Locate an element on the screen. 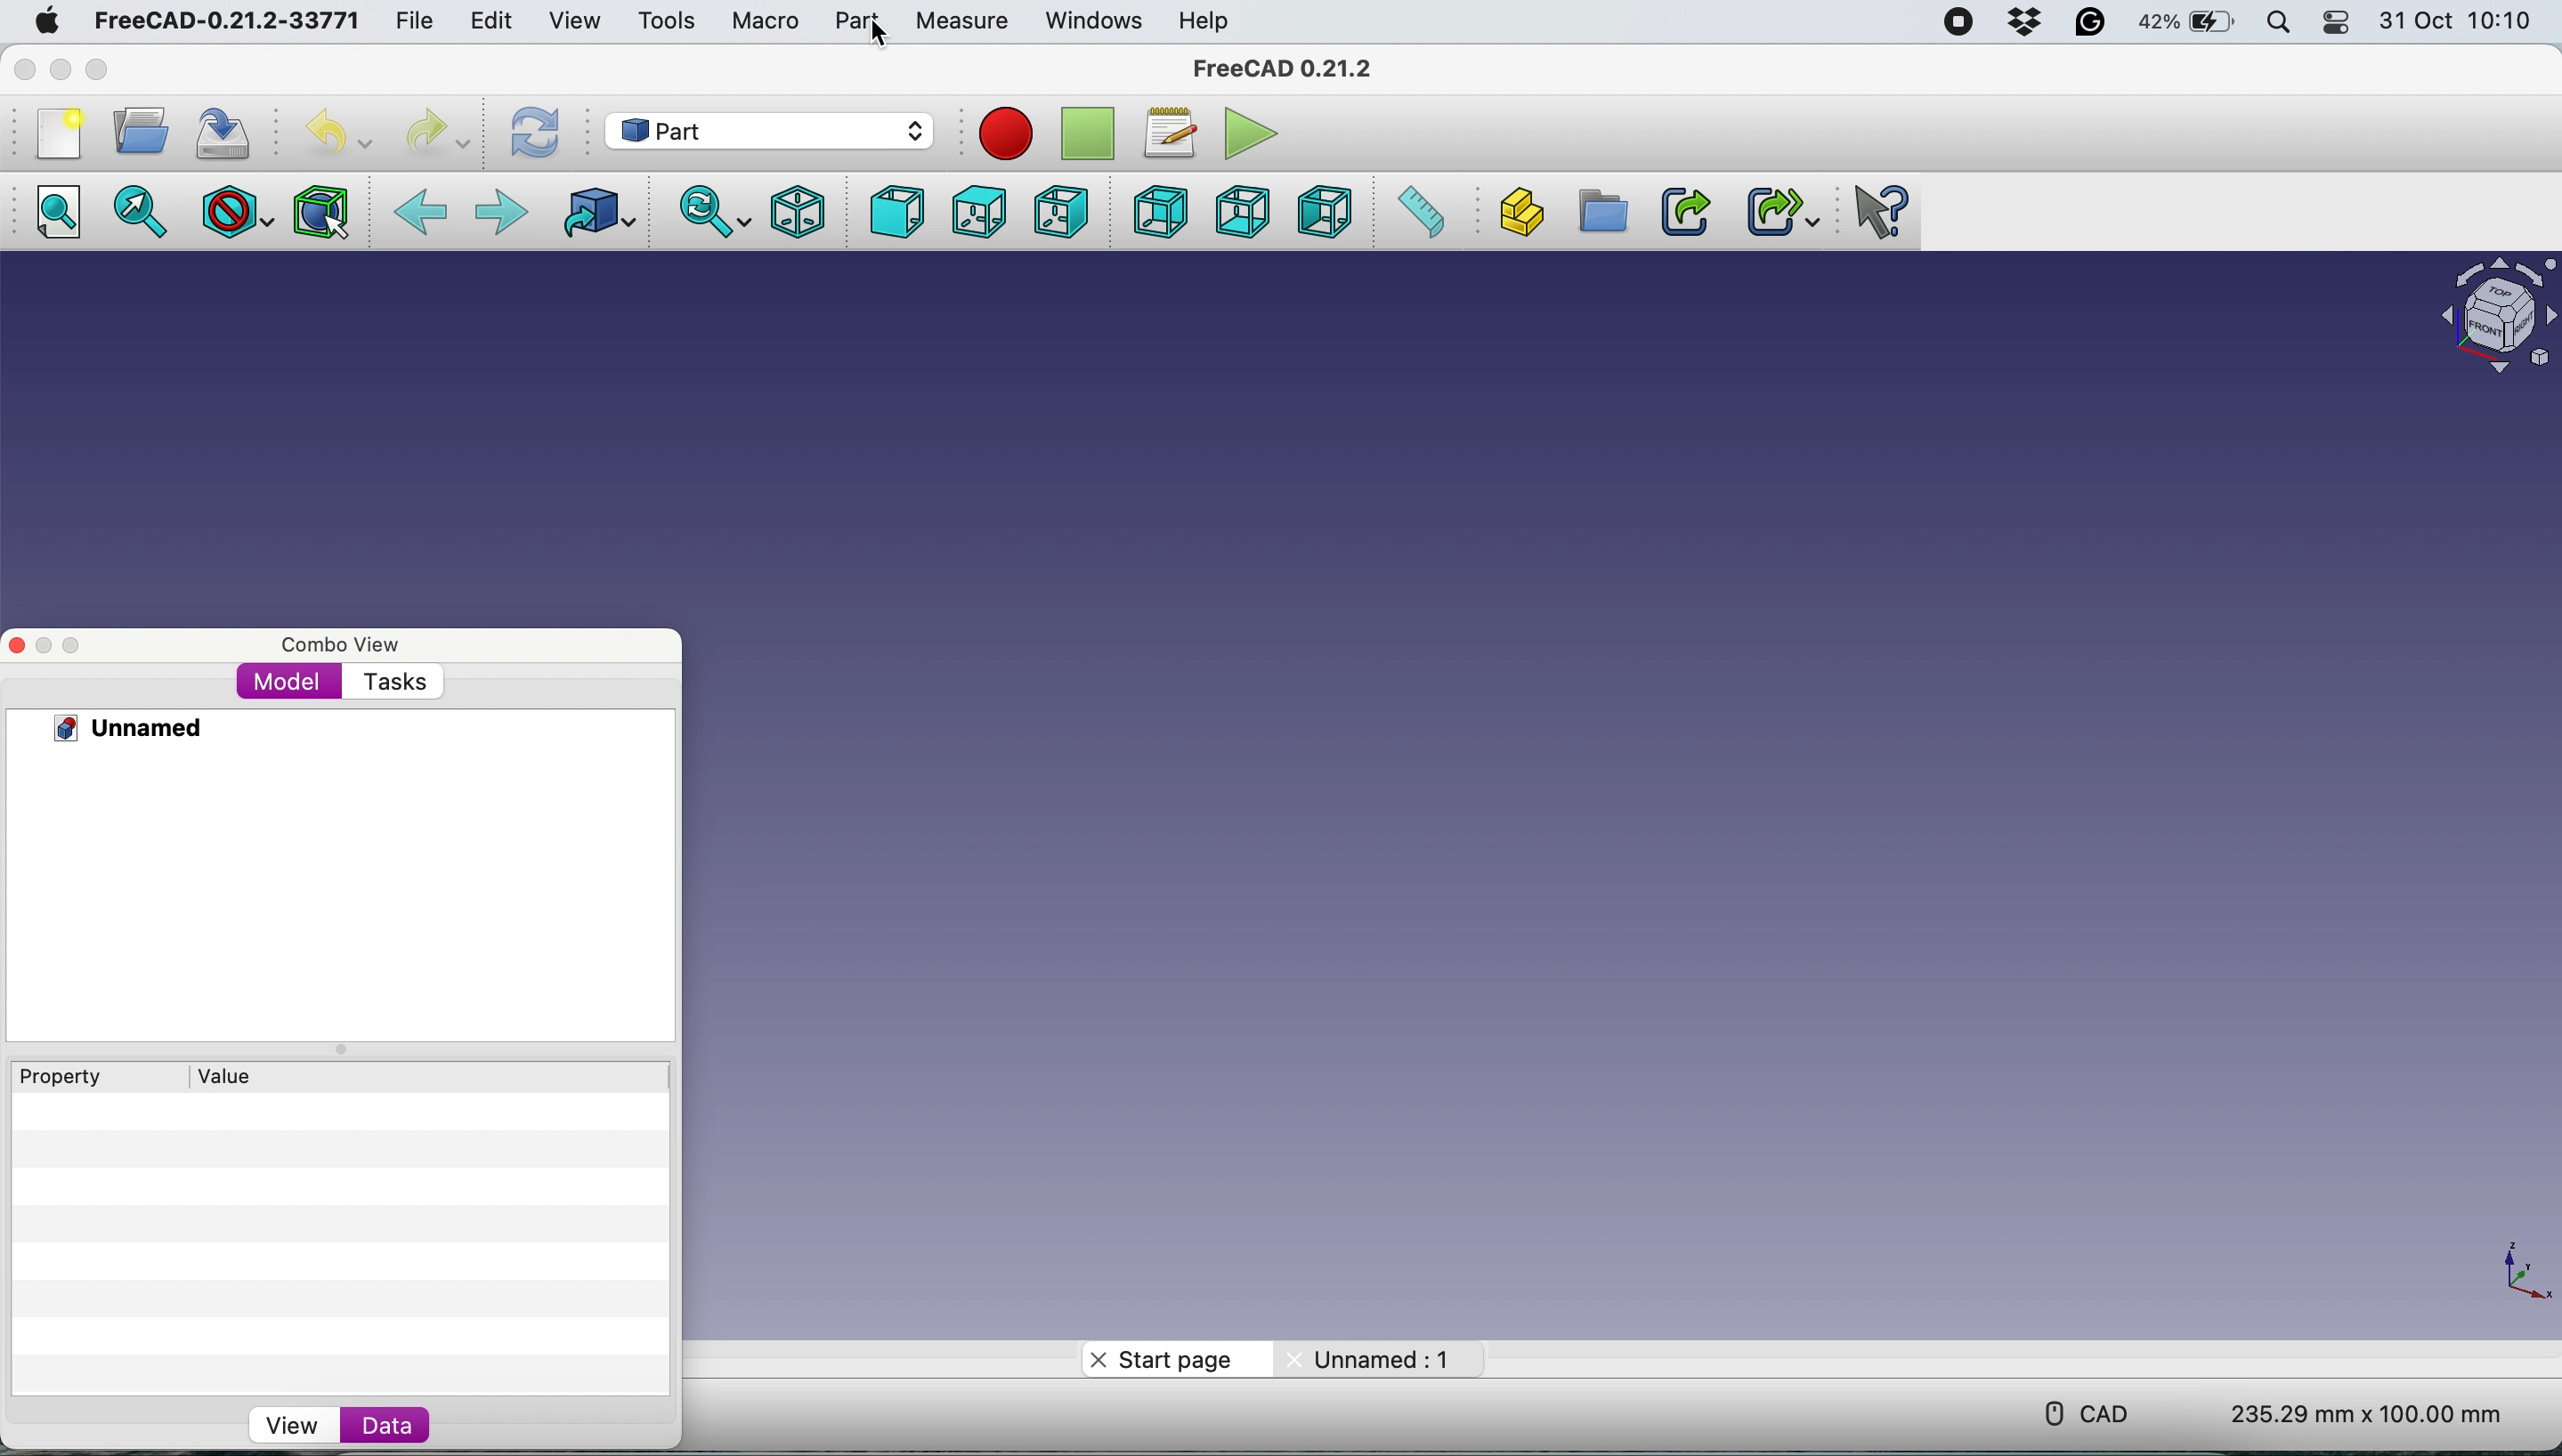  Measure distance is located at coordinates (1418, 214).